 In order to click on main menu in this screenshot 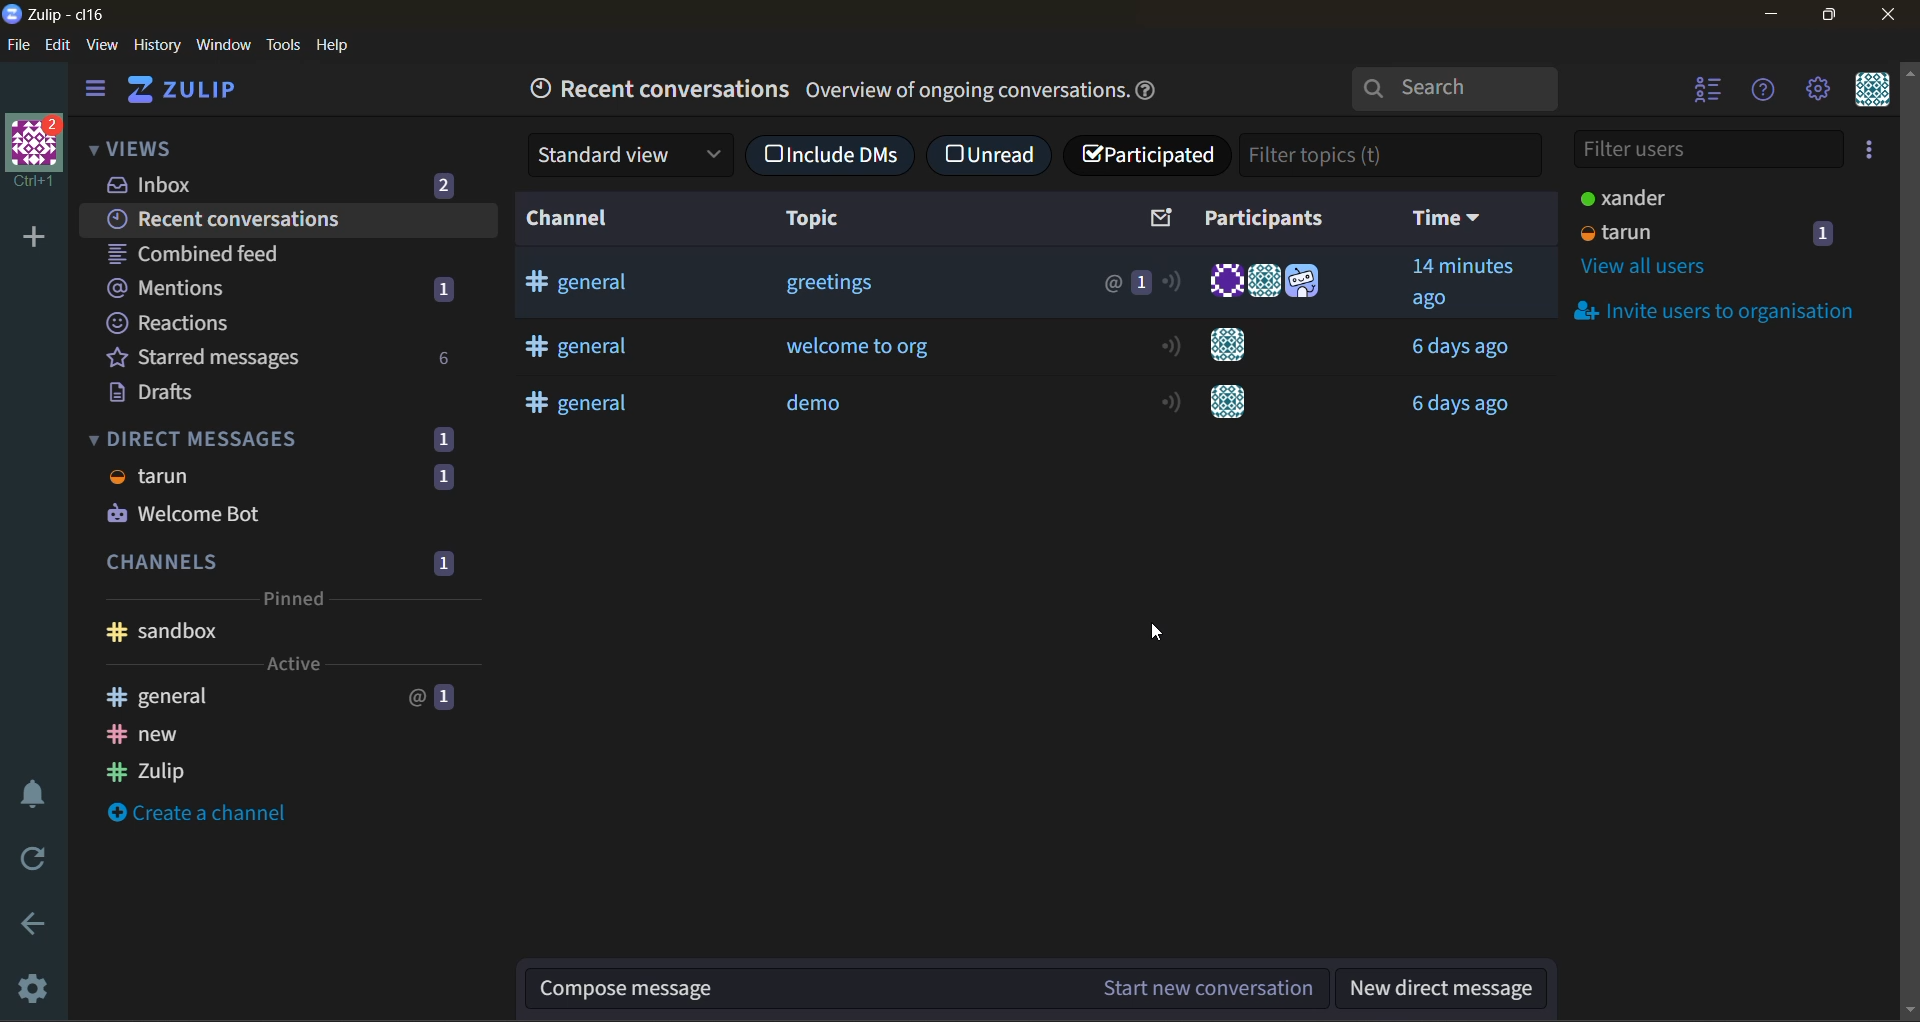, I will do `click(1825, 91)`.